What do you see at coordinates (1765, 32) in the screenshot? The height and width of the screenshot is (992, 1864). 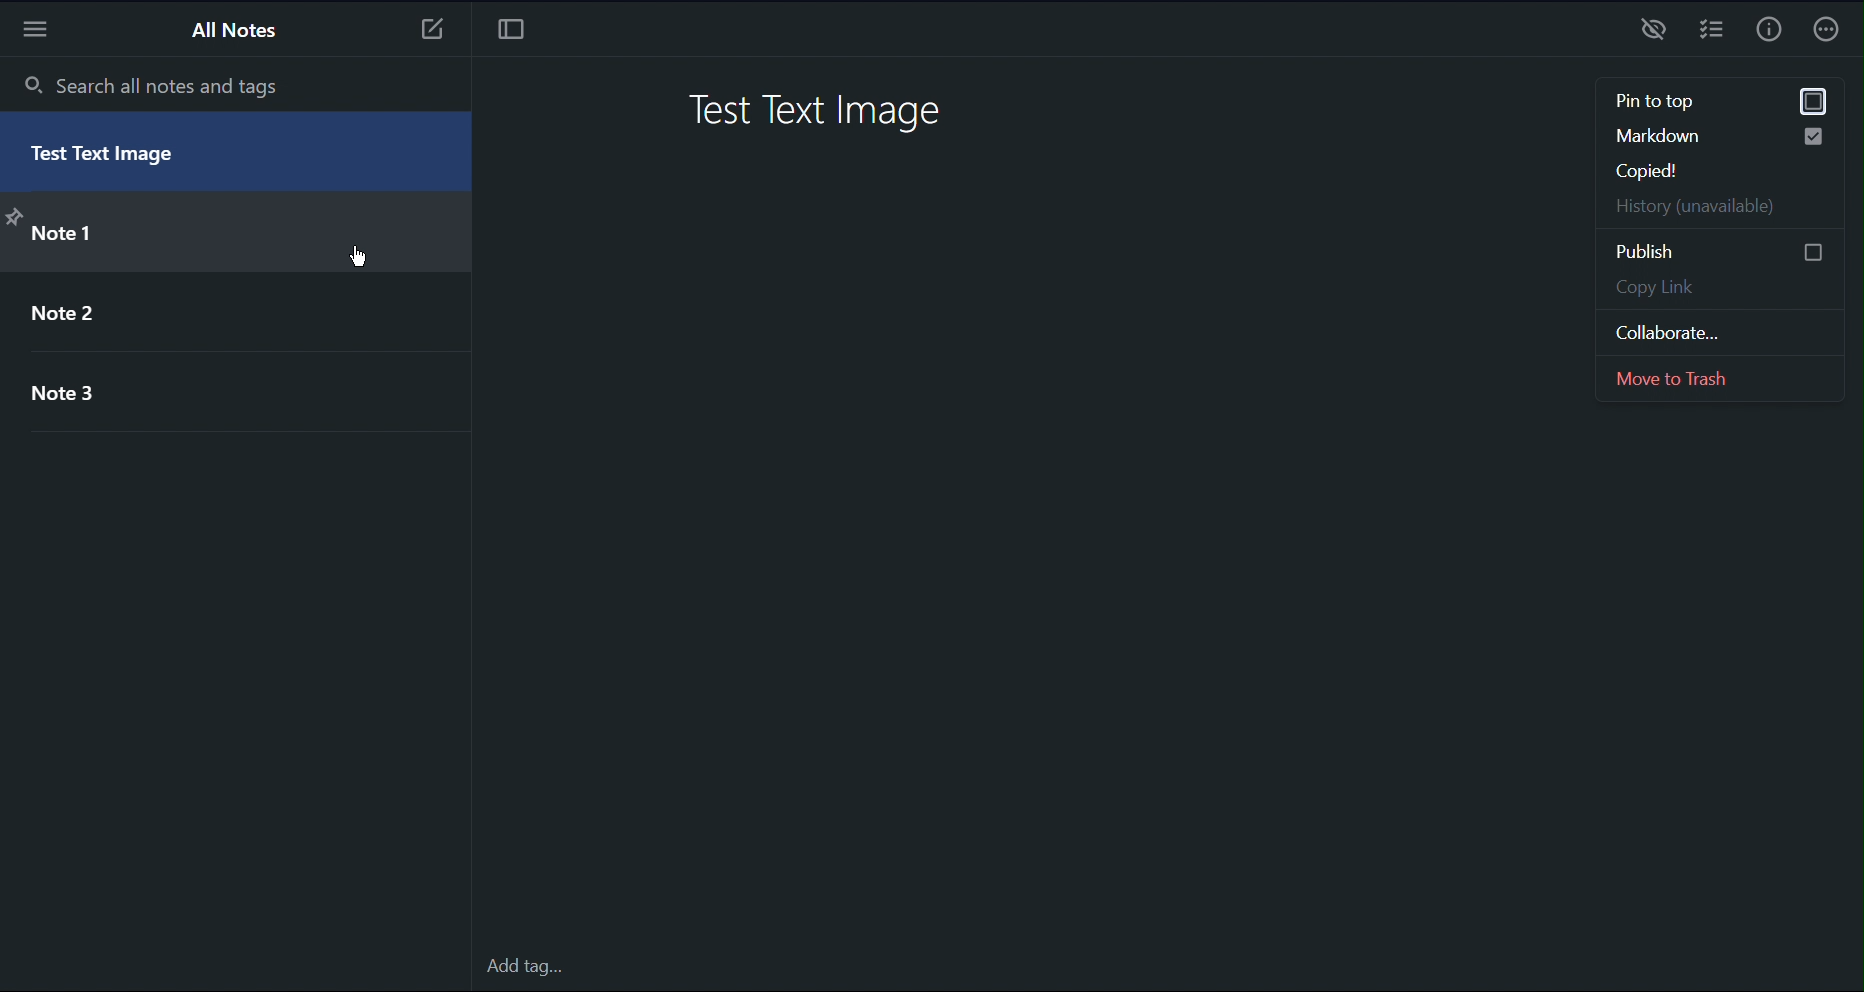 I see `Info` at bounding box center [1765, 32].